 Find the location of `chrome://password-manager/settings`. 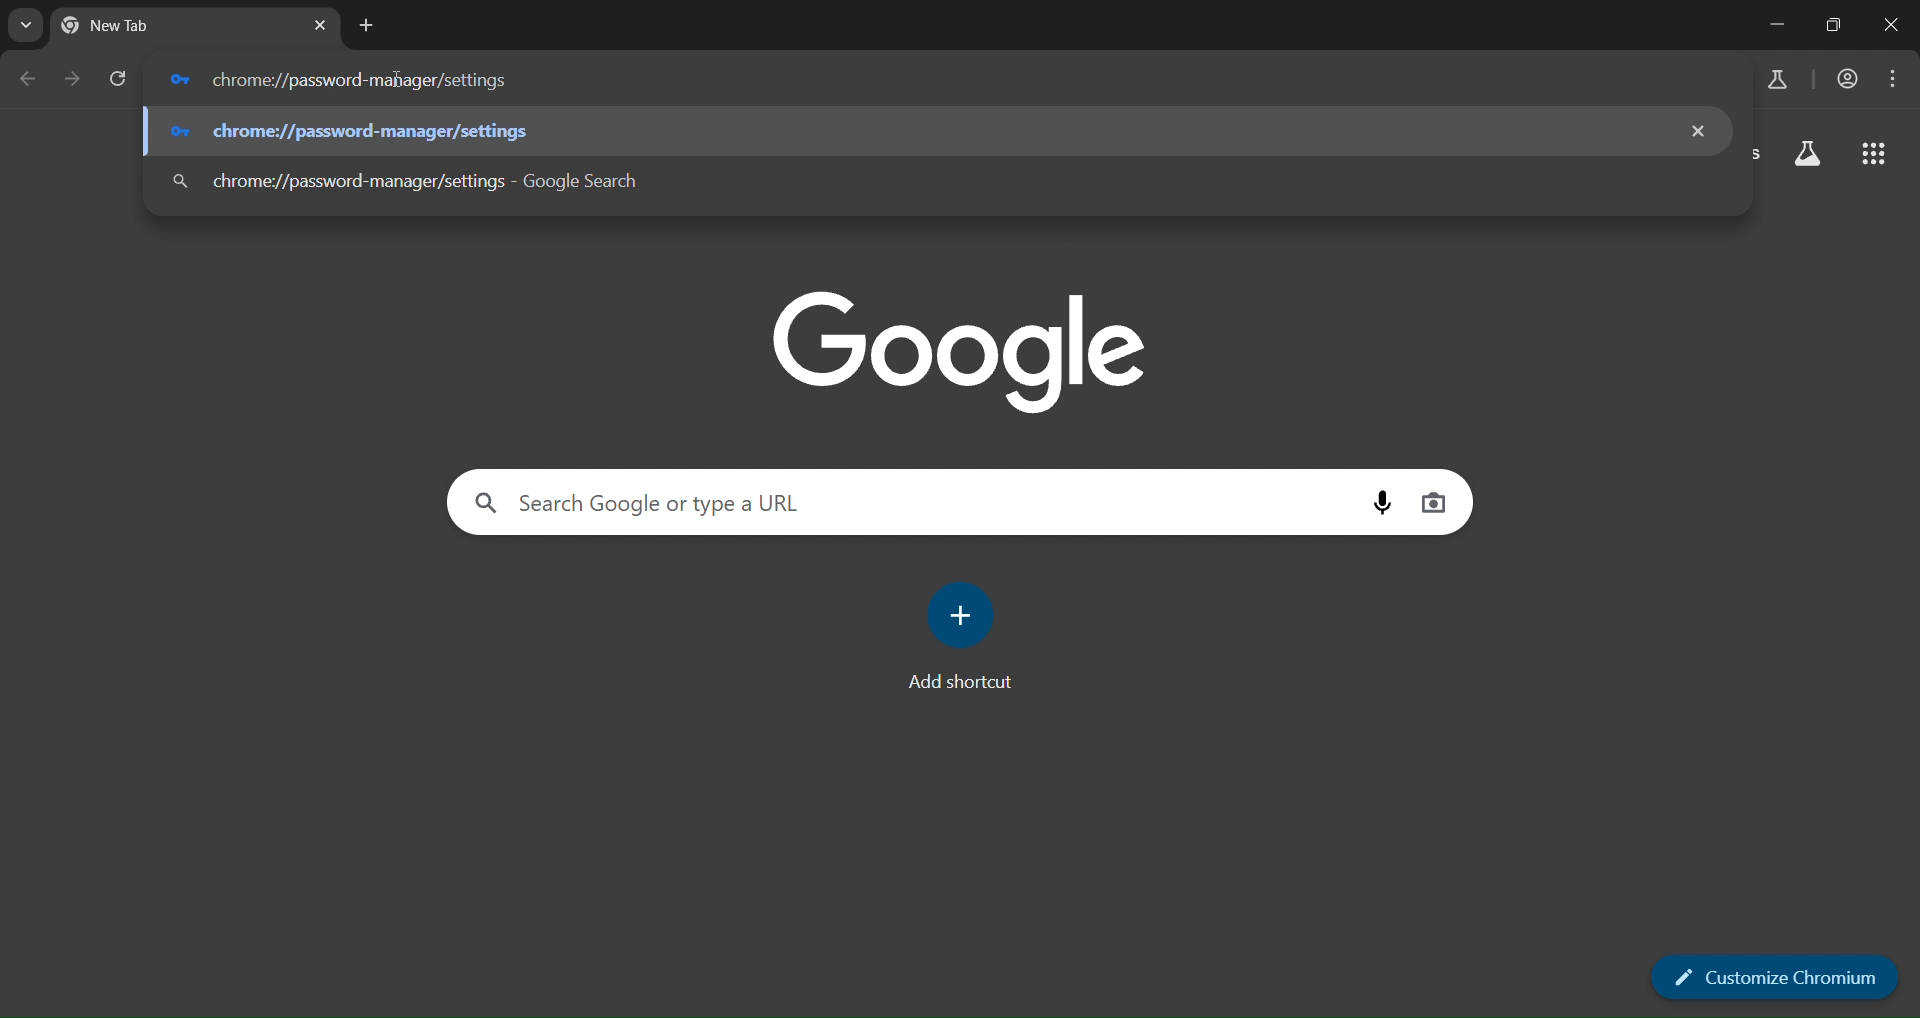

chrome://password-manager/settings is located at coordinates (921, 129).